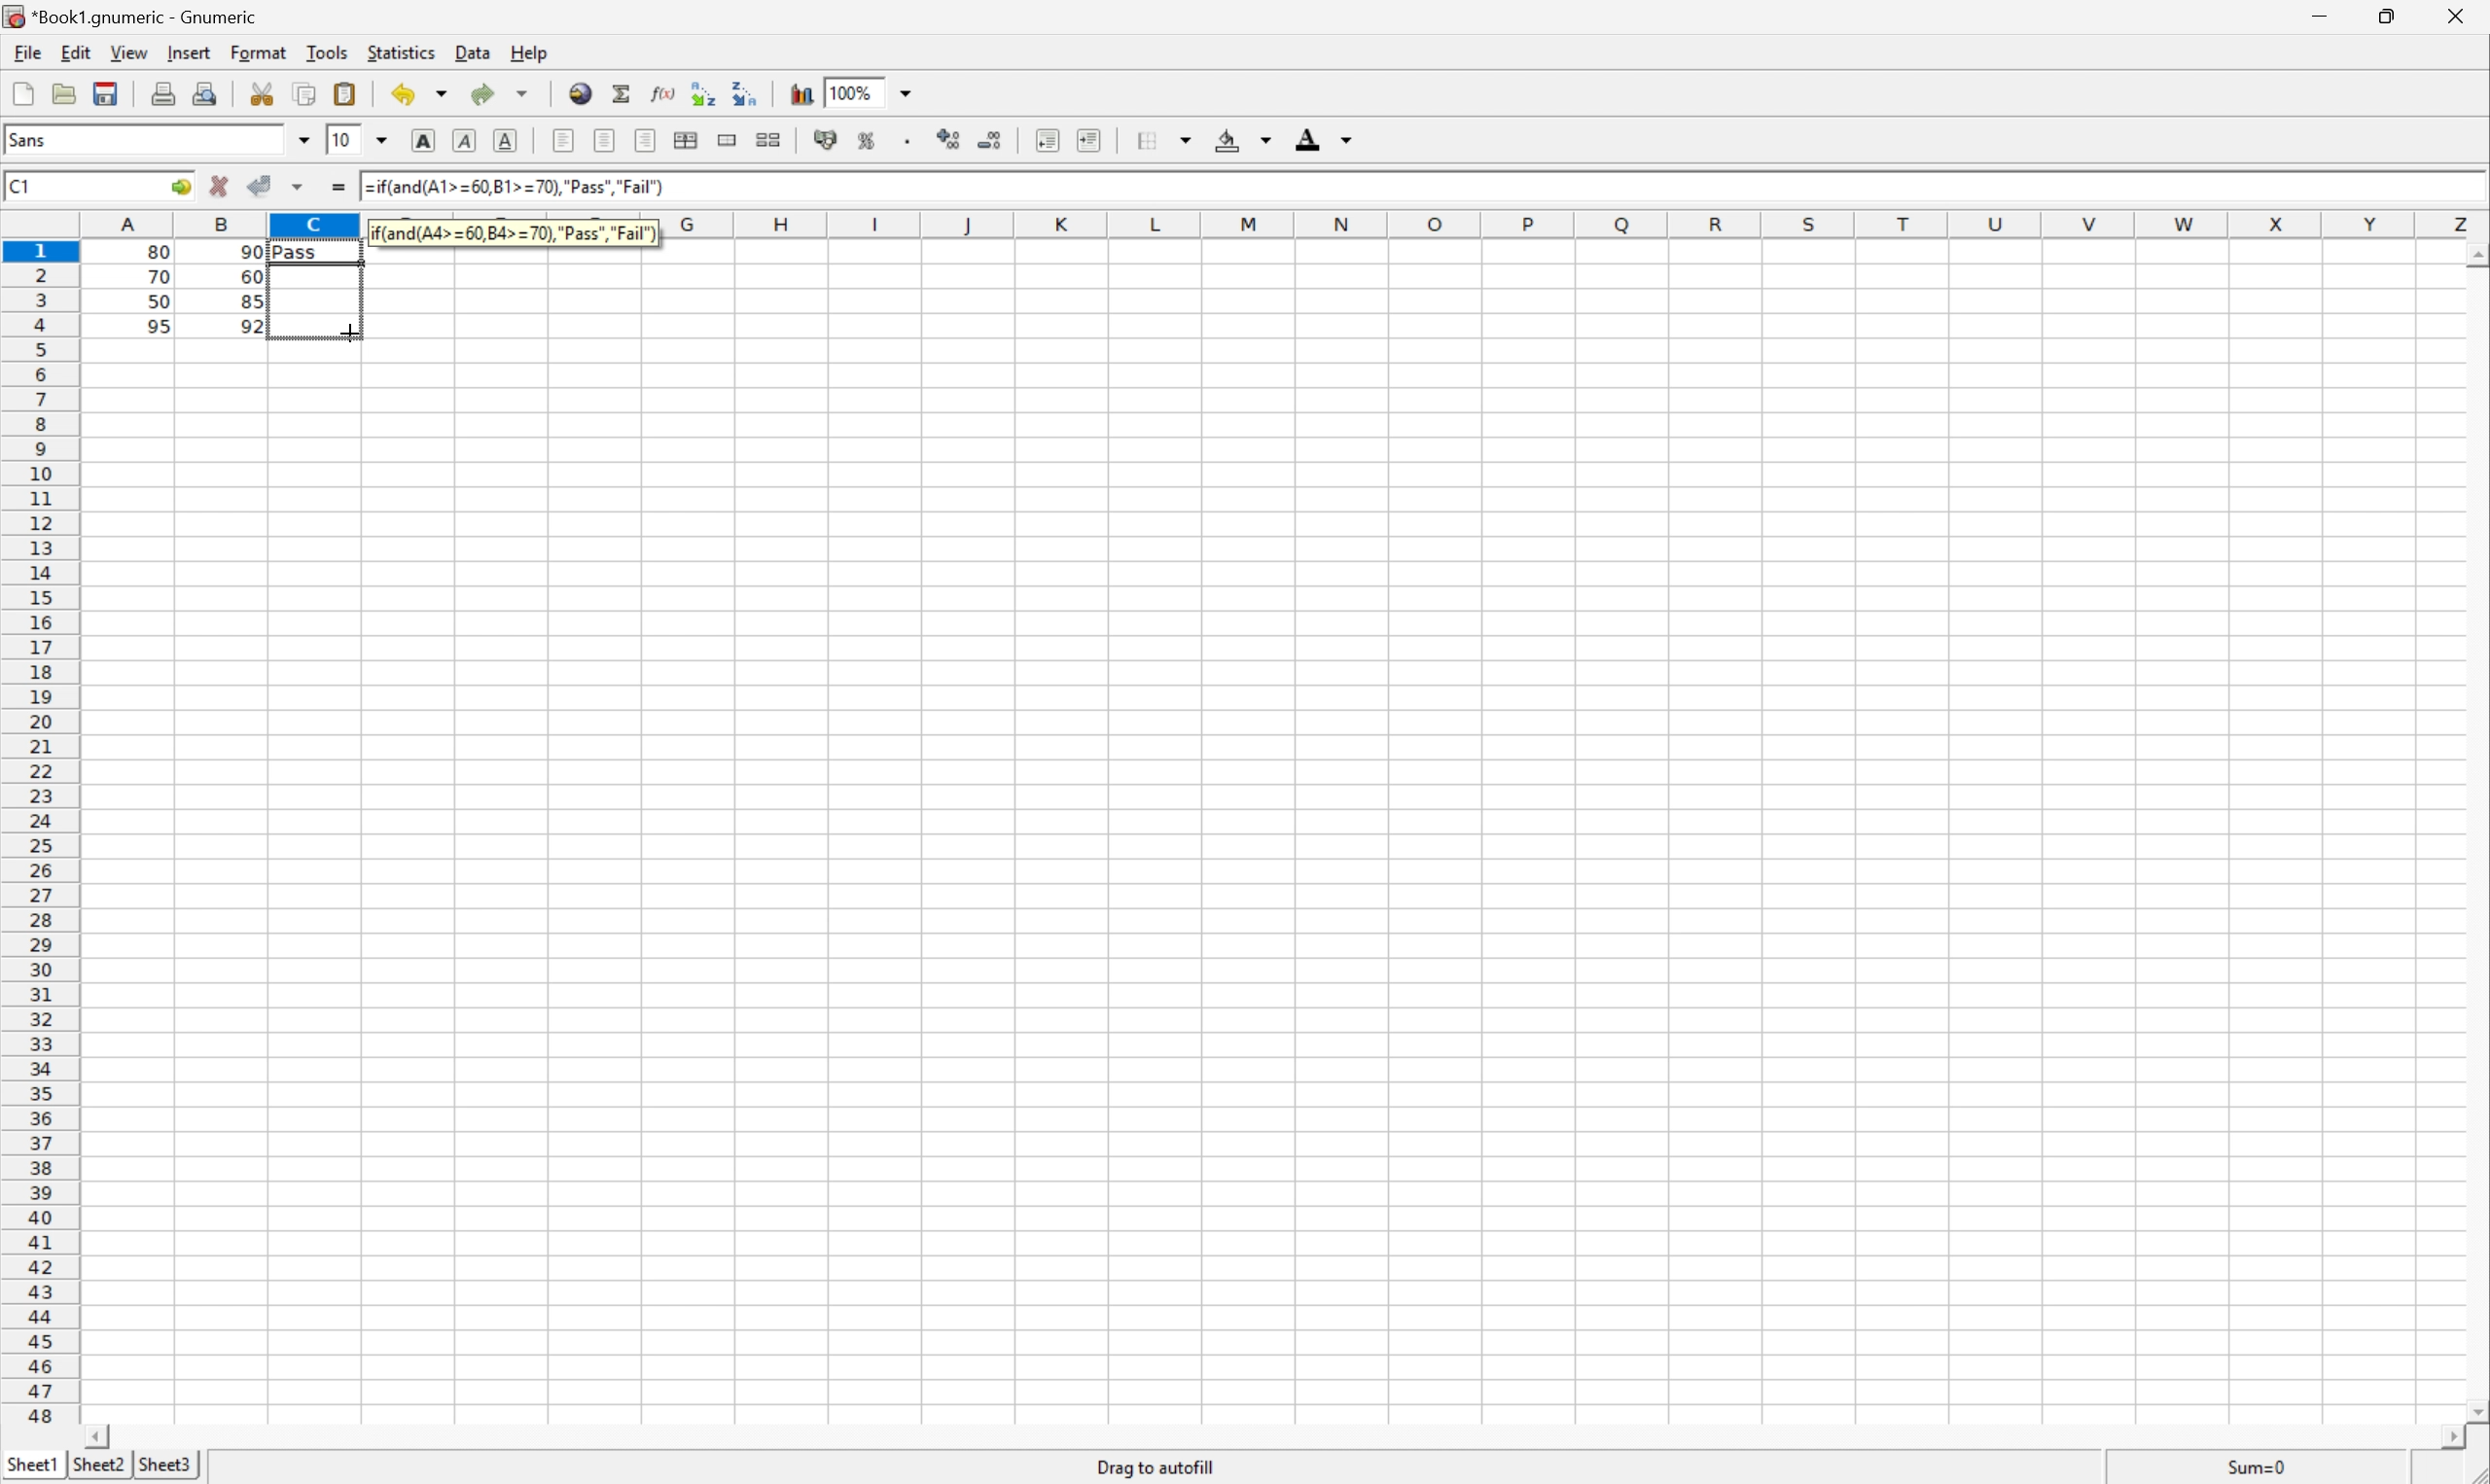 This screenshot has height=1484, width=2490. What do you see at coordinates (690, 137) in the screenshot?
I see `Center horizontally across selection` at bounding box center [690, 137].